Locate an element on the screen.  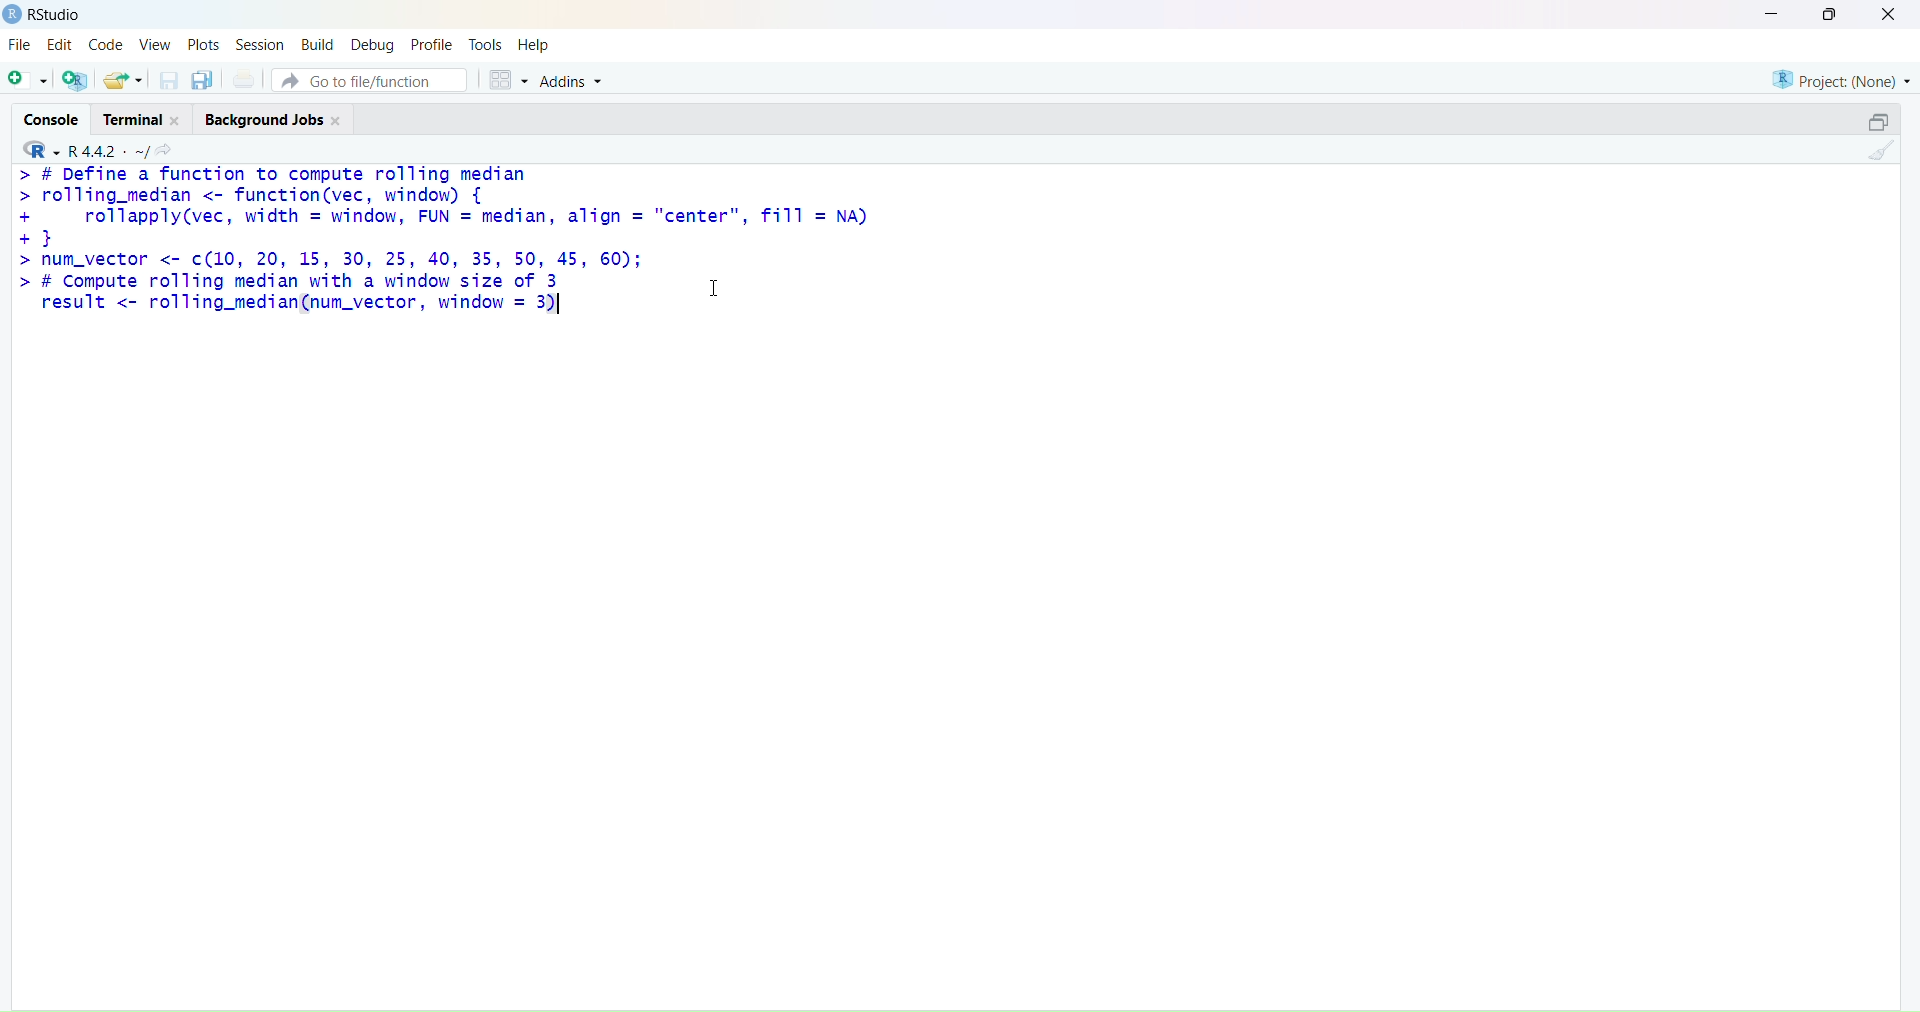
help is located at coordinates (536, 46).